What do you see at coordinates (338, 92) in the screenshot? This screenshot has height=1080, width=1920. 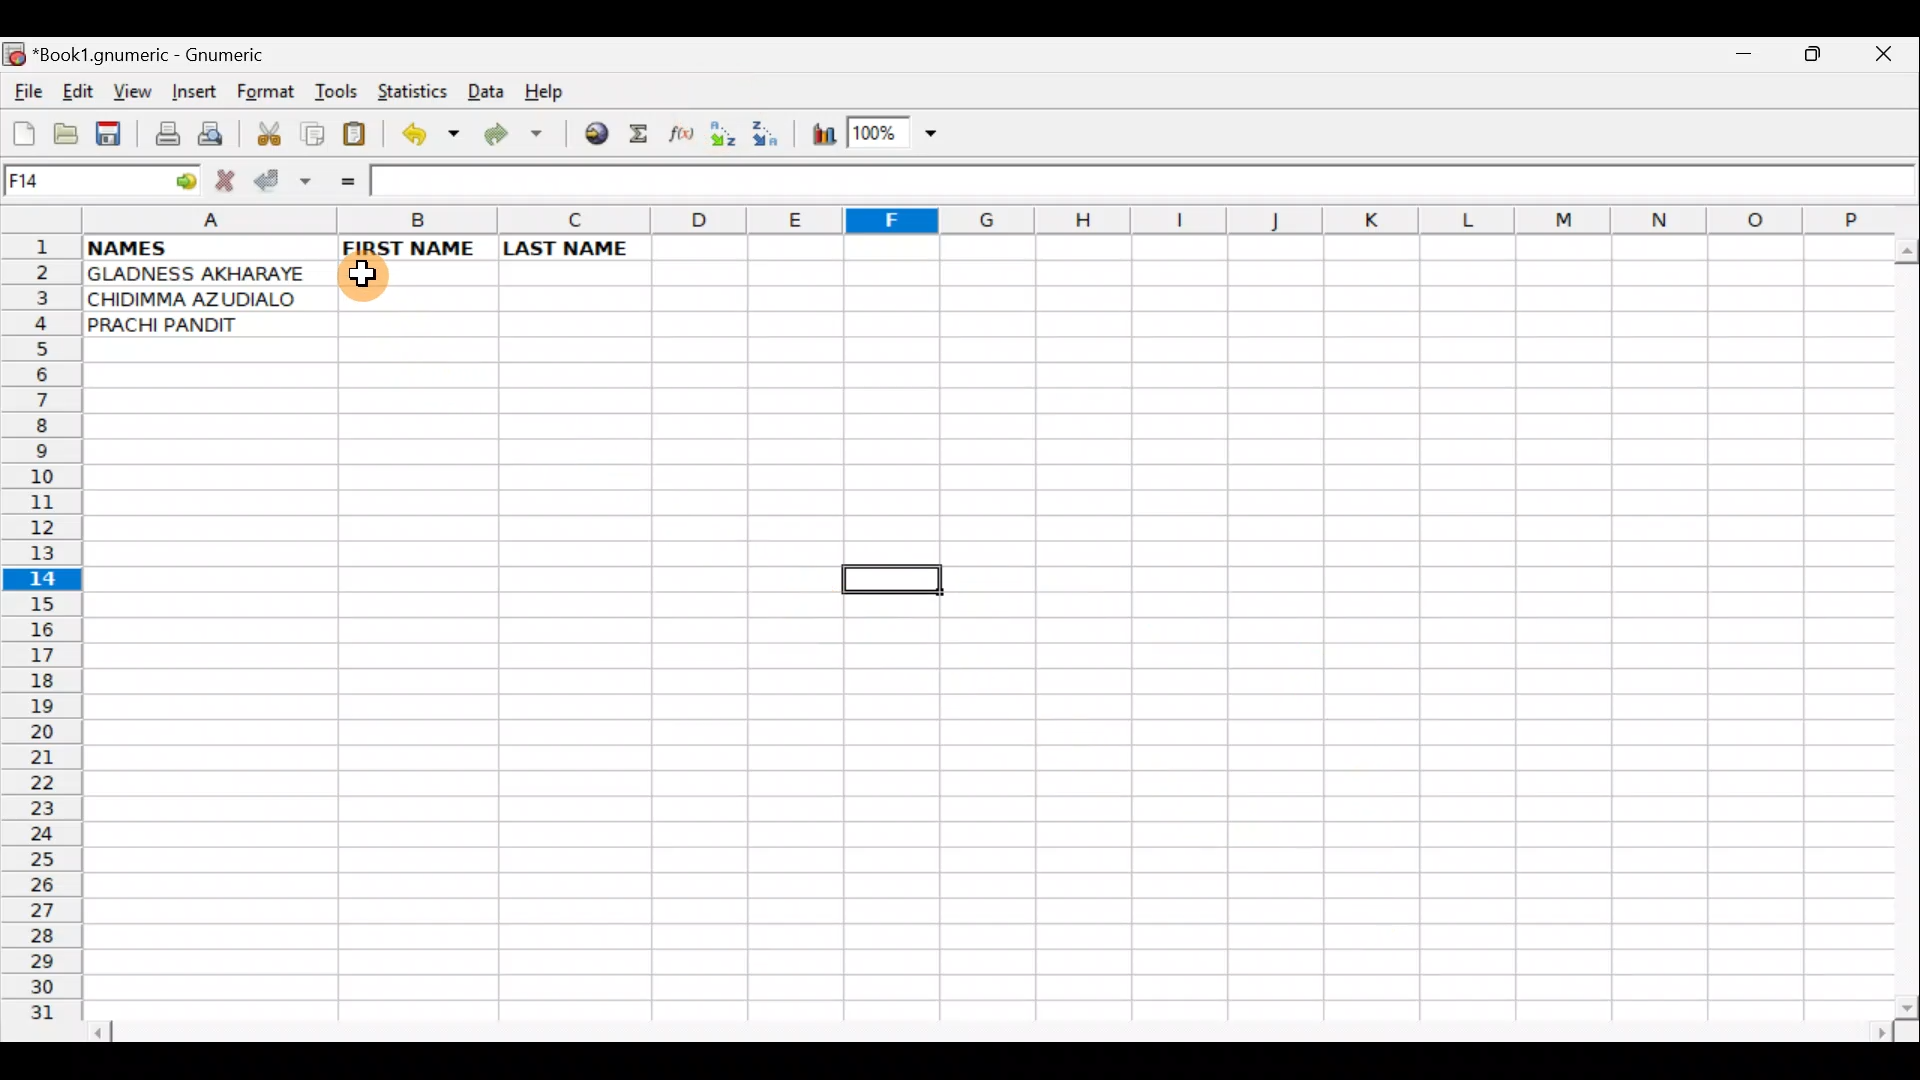 I see `Tools` at bounding box center [338, 92].